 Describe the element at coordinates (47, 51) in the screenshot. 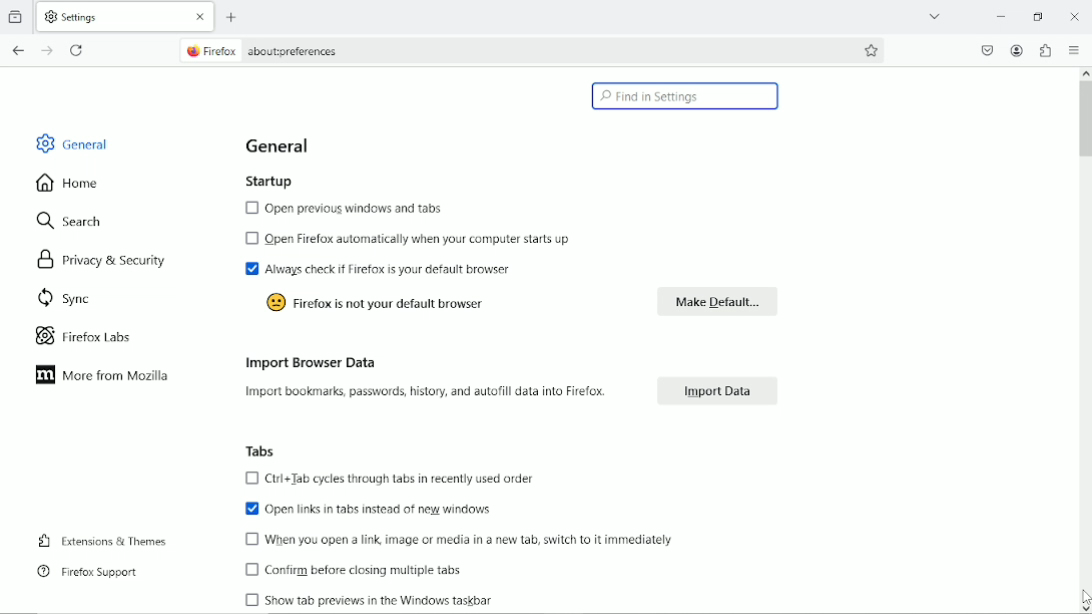

I see `go forward` at that location.